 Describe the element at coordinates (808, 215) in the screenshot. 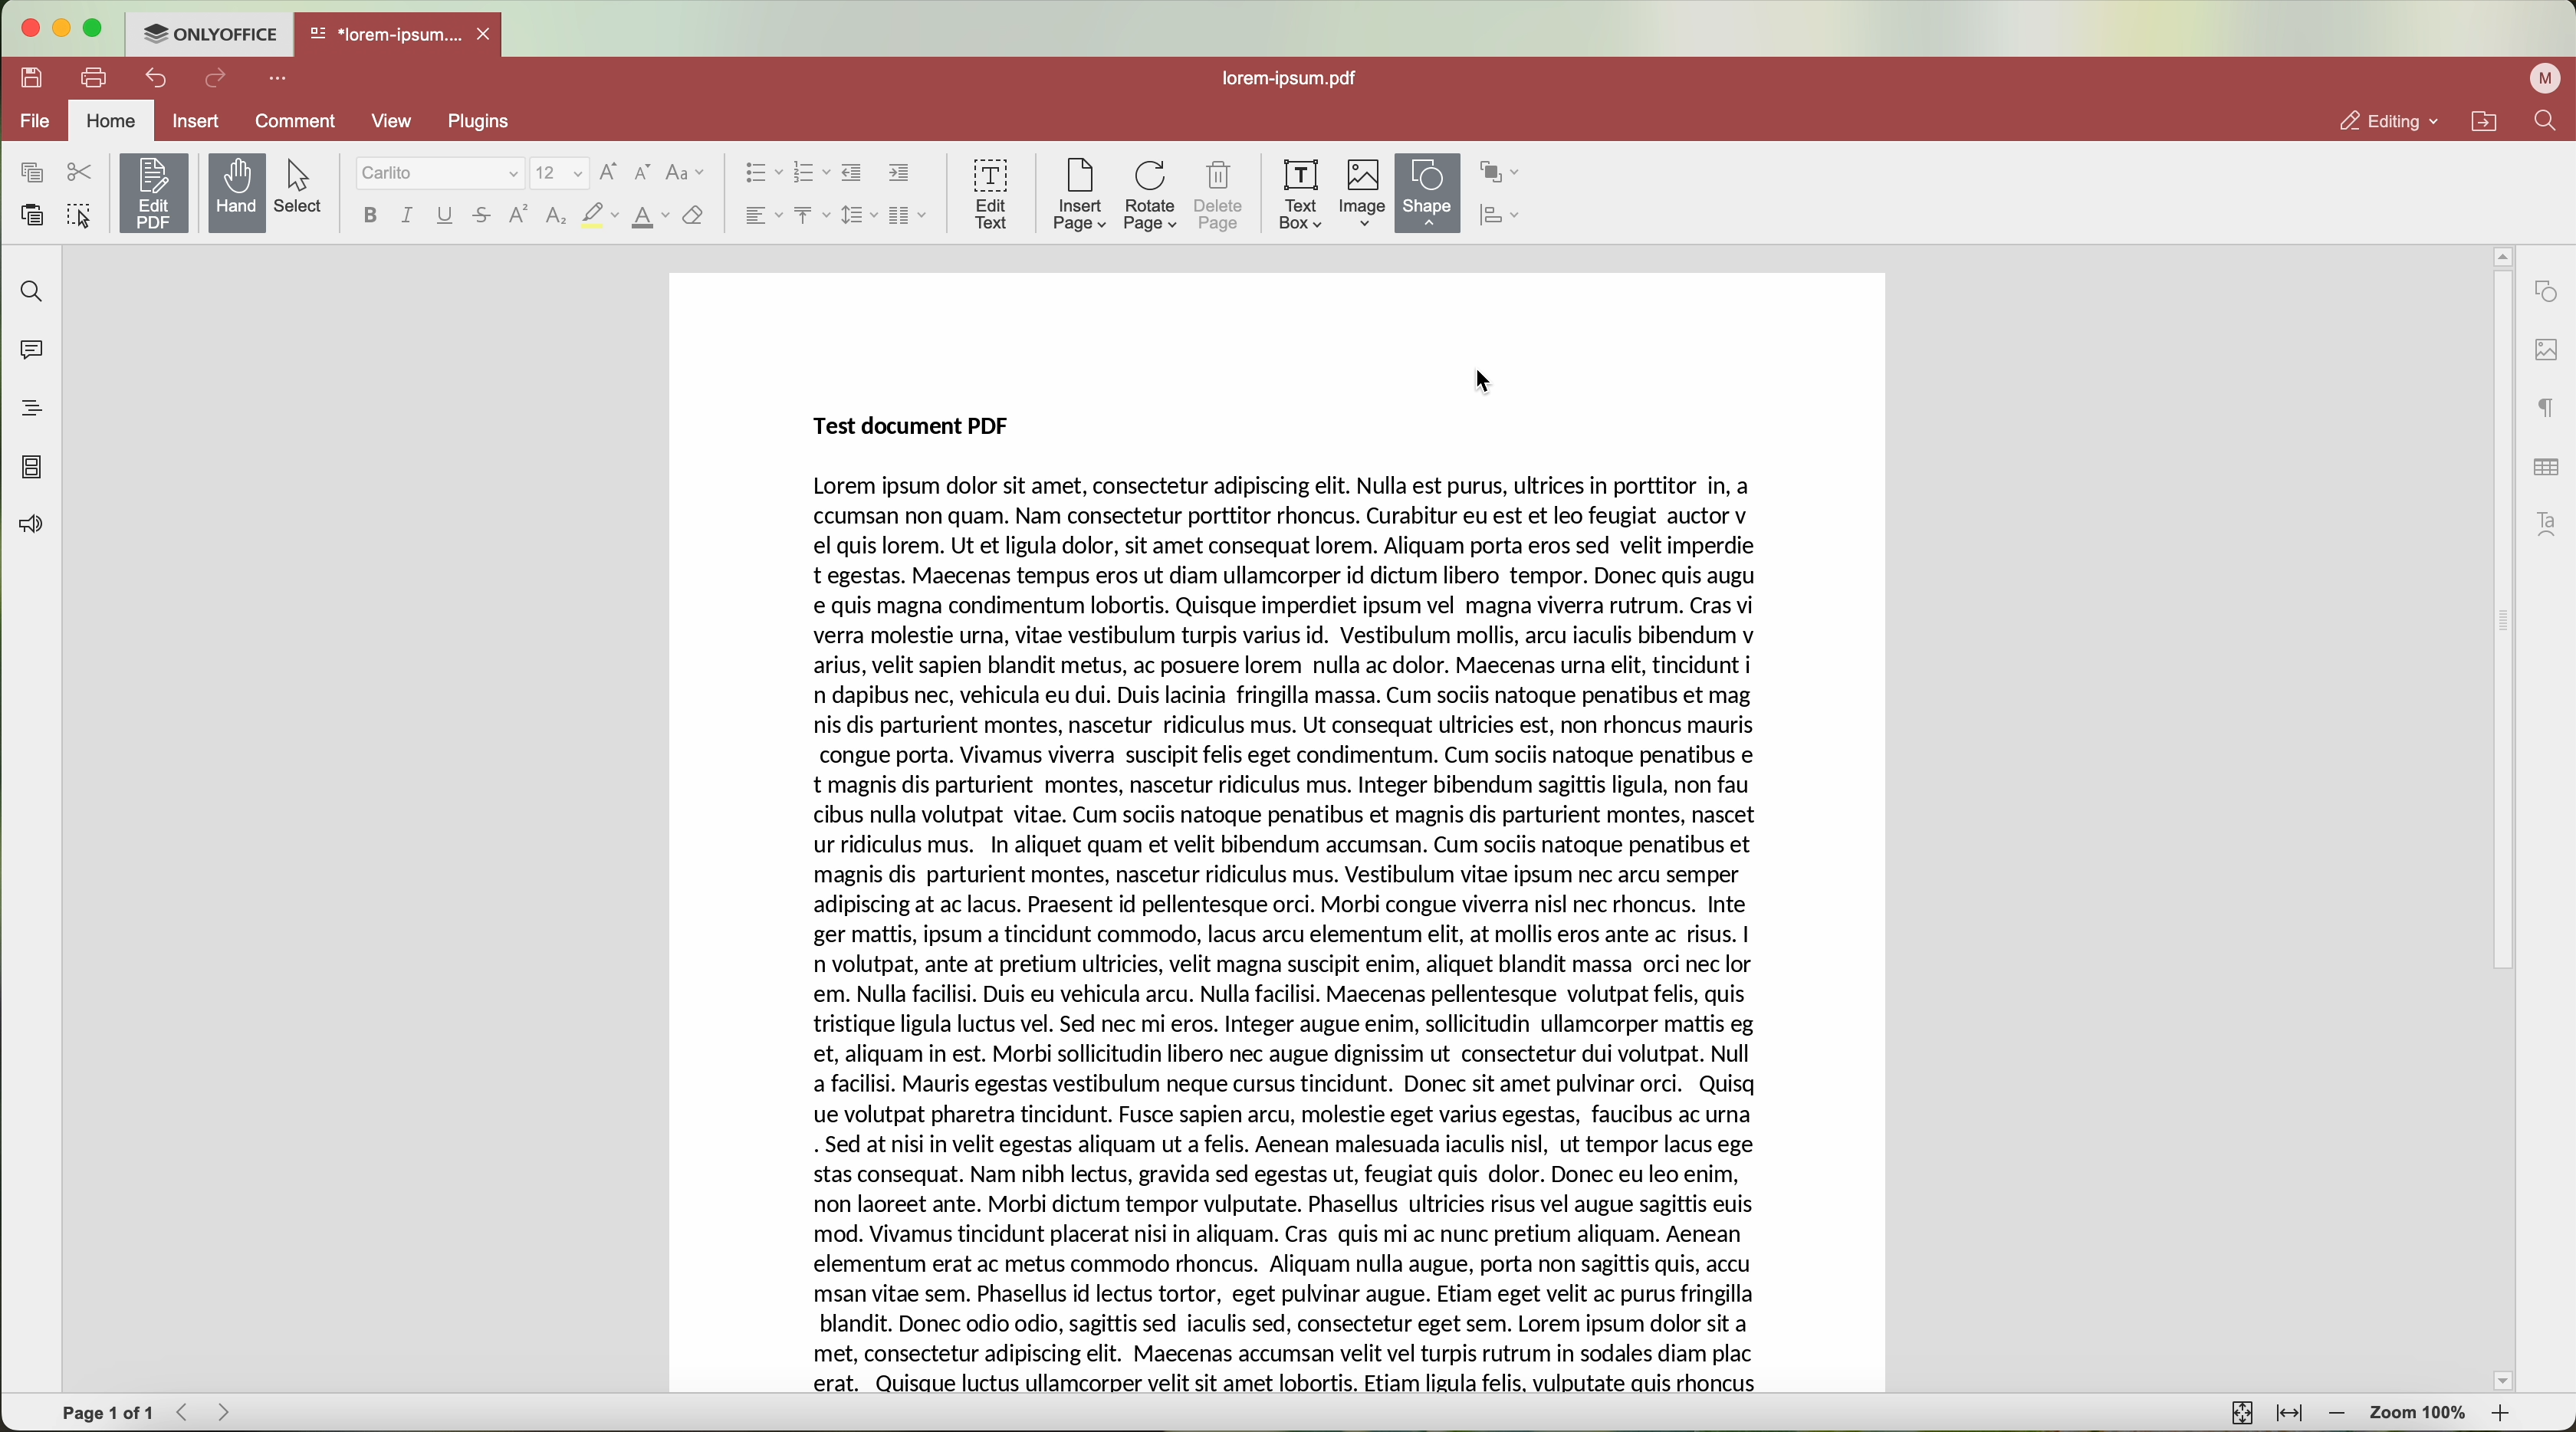

I see `vertical align` at that location.